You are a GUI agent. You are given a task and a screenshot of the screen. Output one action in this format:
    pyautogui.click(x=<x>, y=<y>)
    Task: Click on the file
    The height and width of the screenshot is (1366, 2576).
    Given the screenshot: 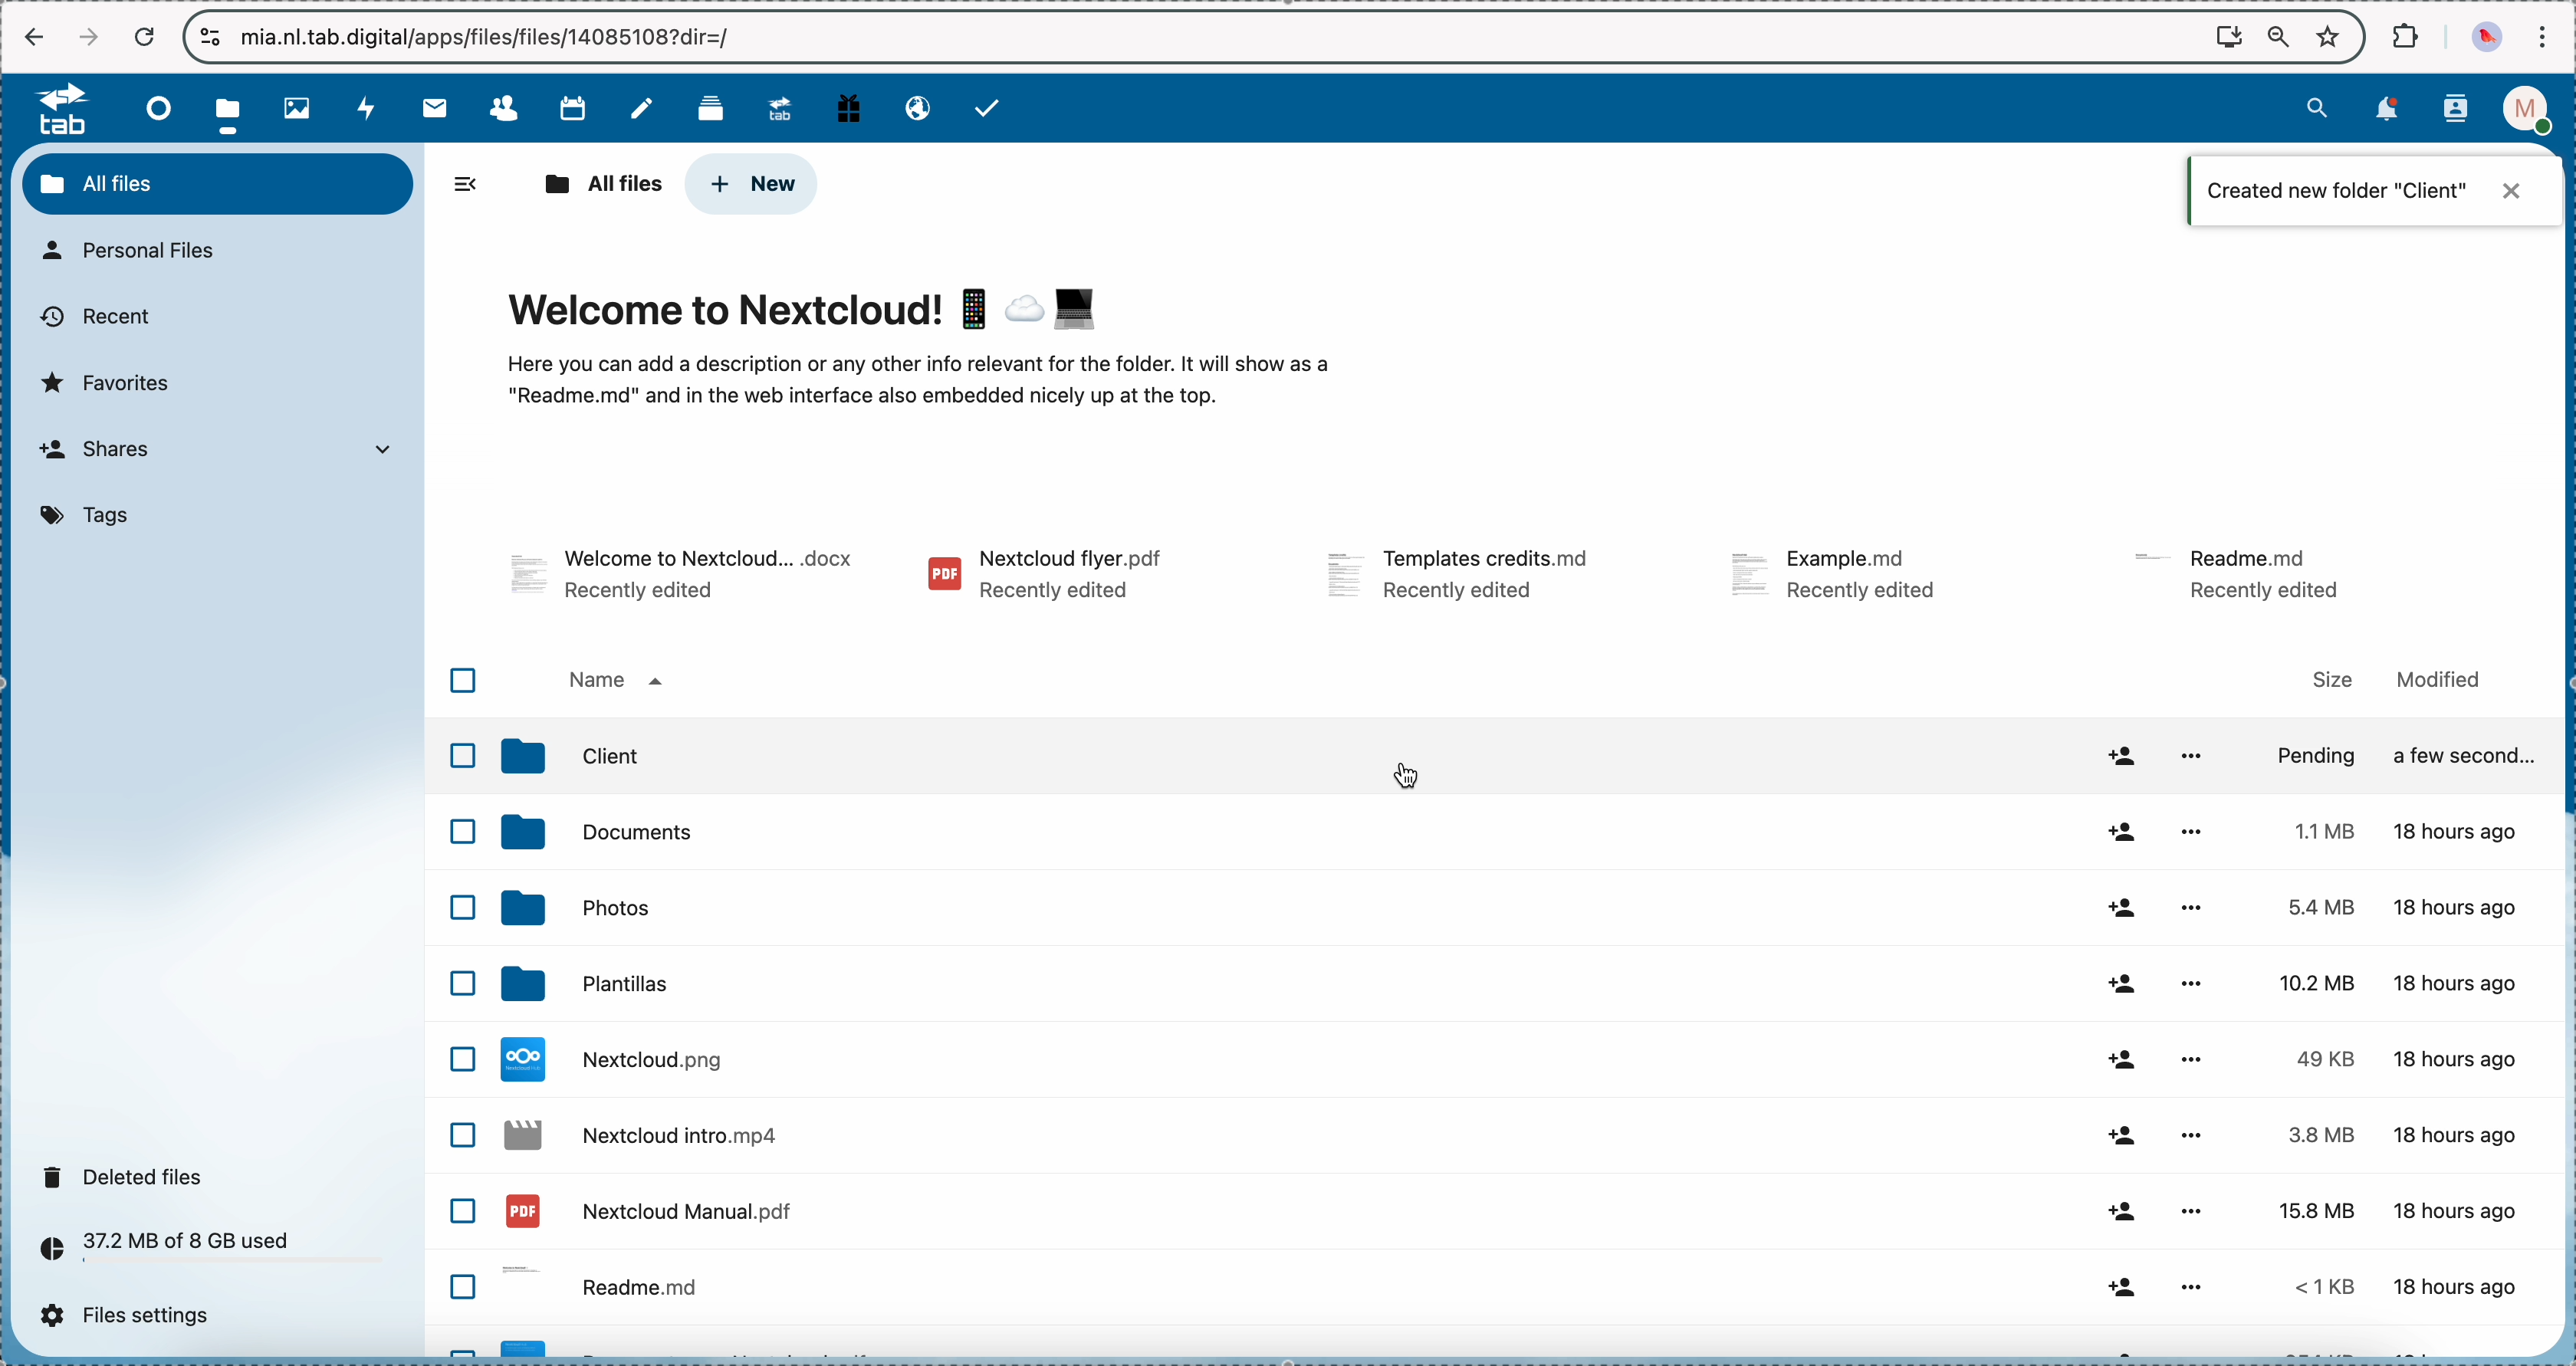 What is the action you would take?
    pyautogui.click(x=1284, y=1058)
    